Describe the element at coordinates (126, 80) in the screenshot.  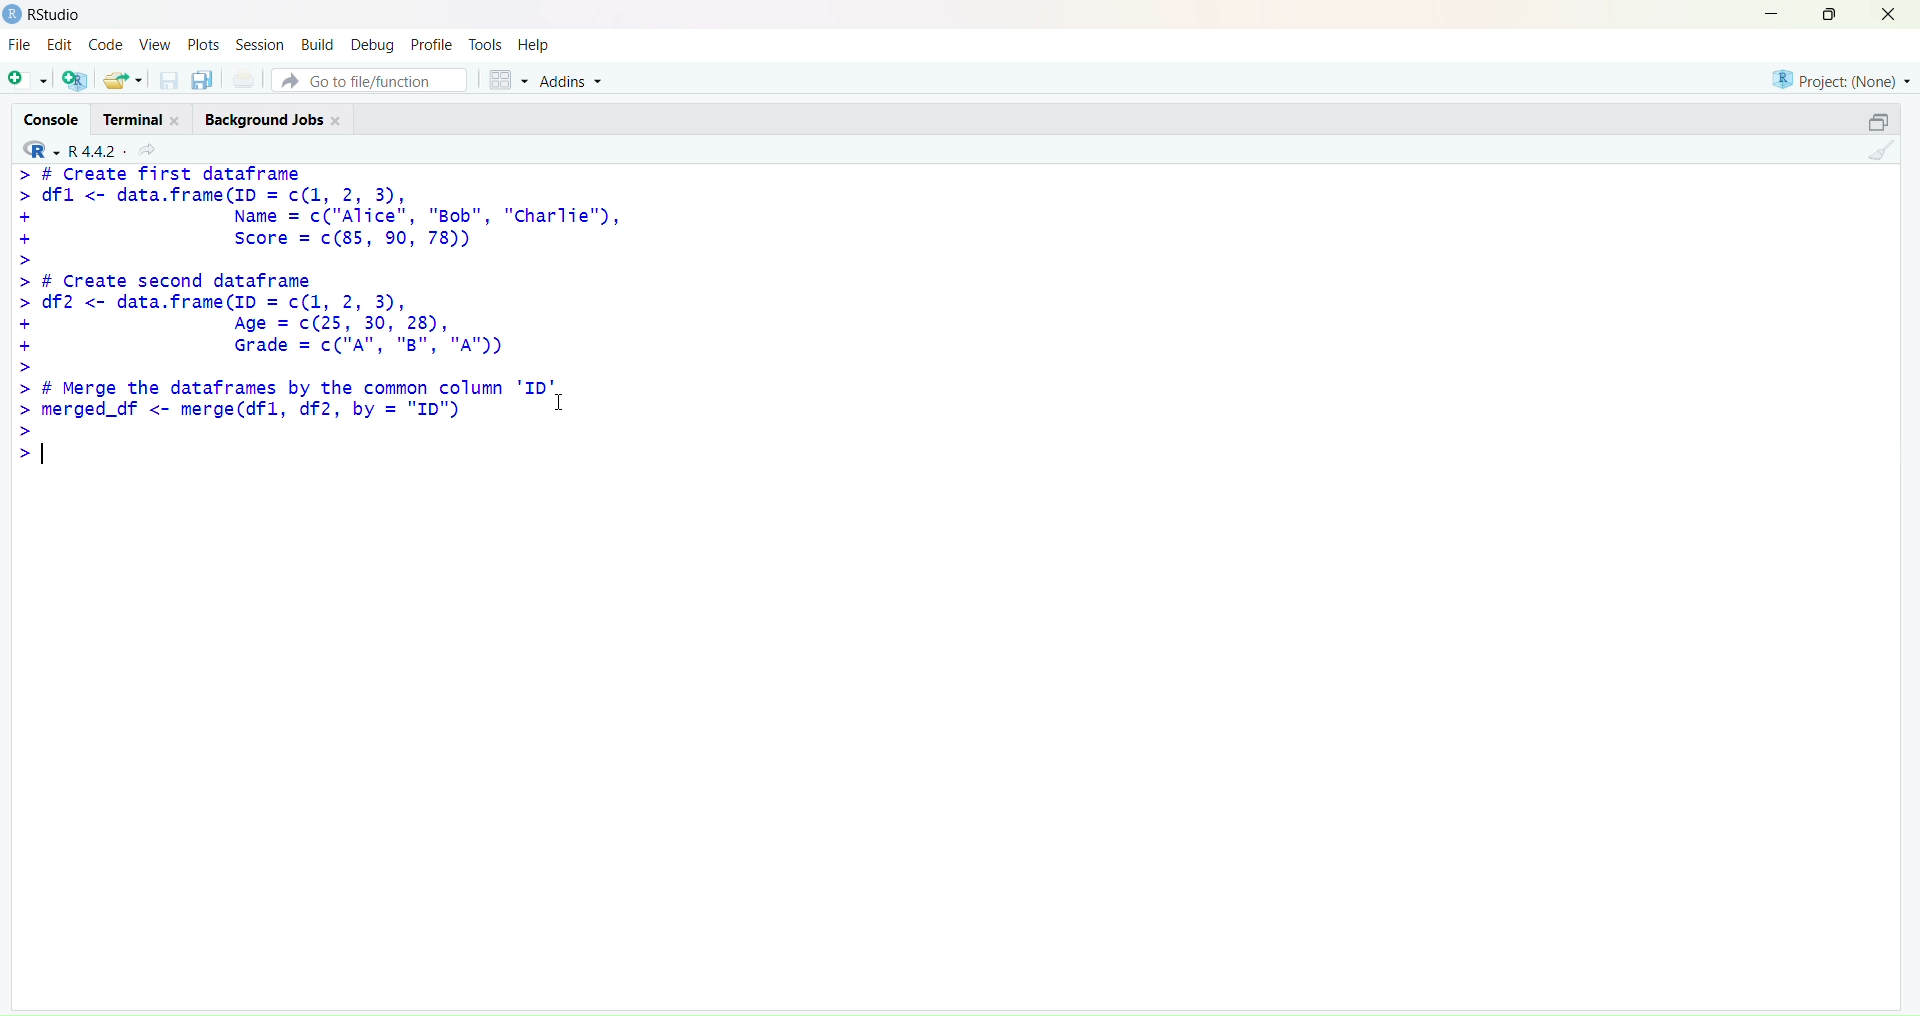
I see `open existing file` at that location.